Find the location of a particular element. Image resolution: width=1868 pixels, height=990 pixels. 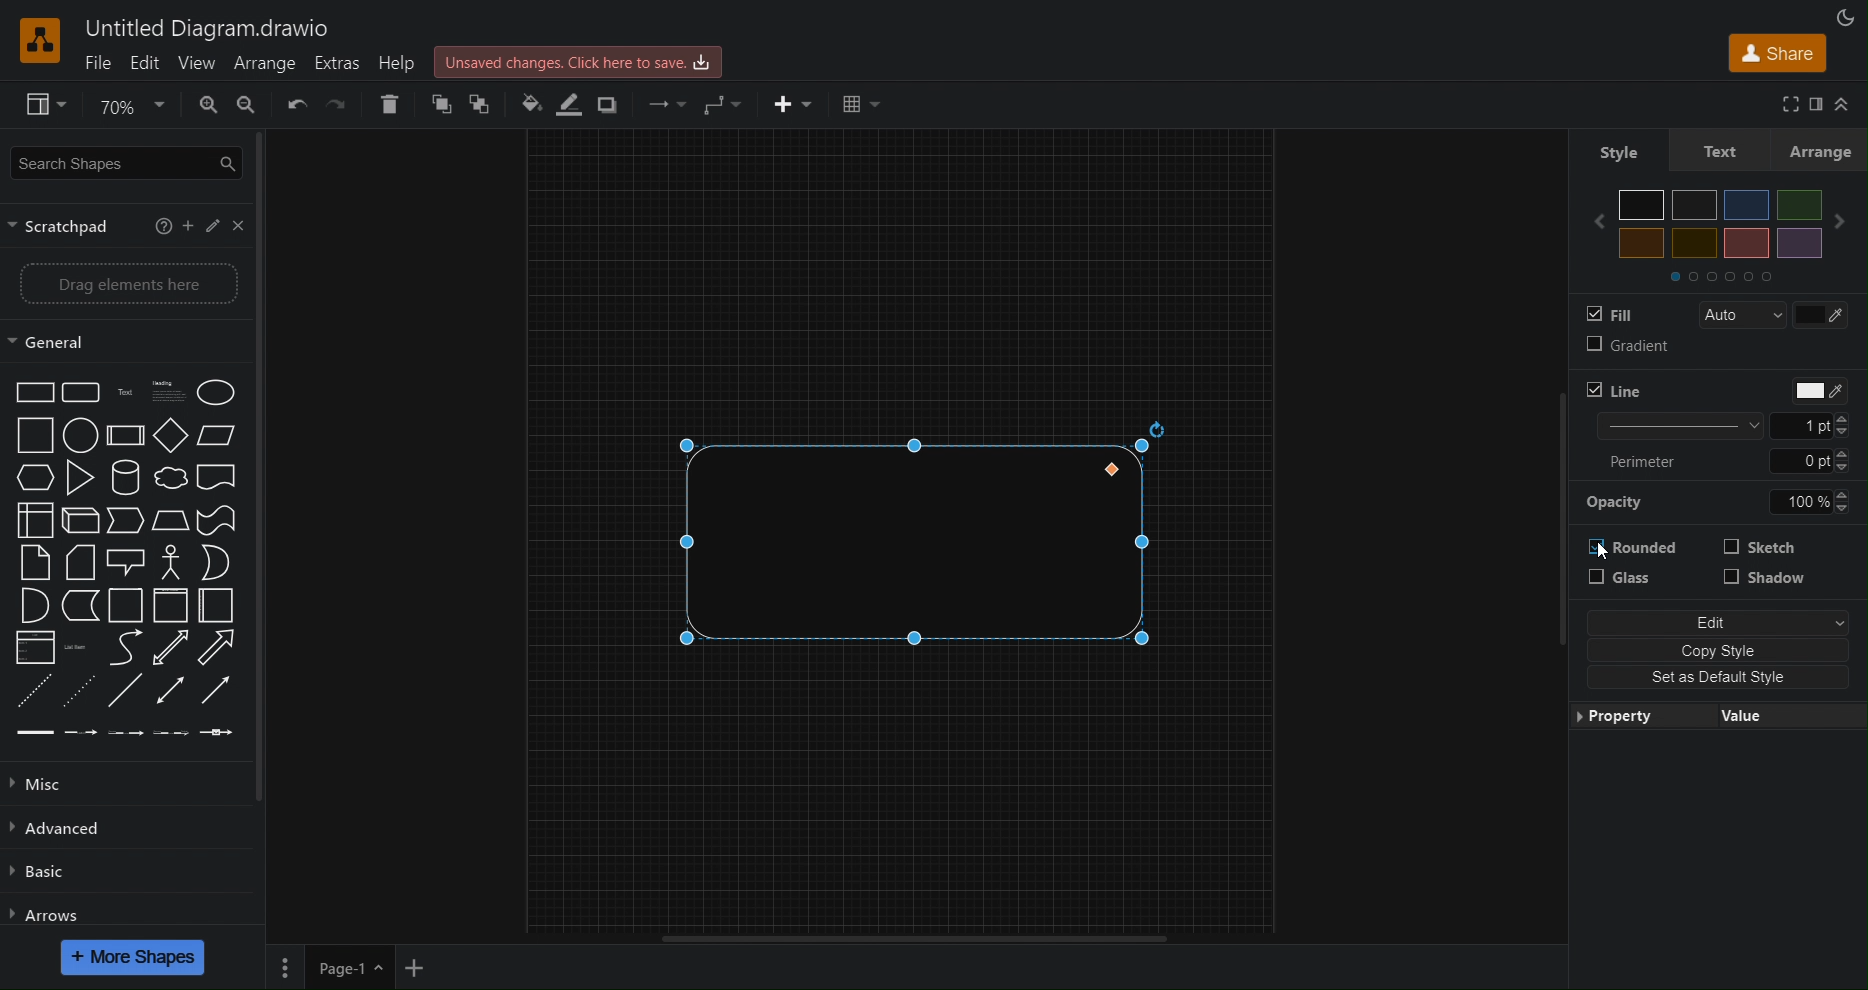

Rounded is located at coordinates (1640, 544).